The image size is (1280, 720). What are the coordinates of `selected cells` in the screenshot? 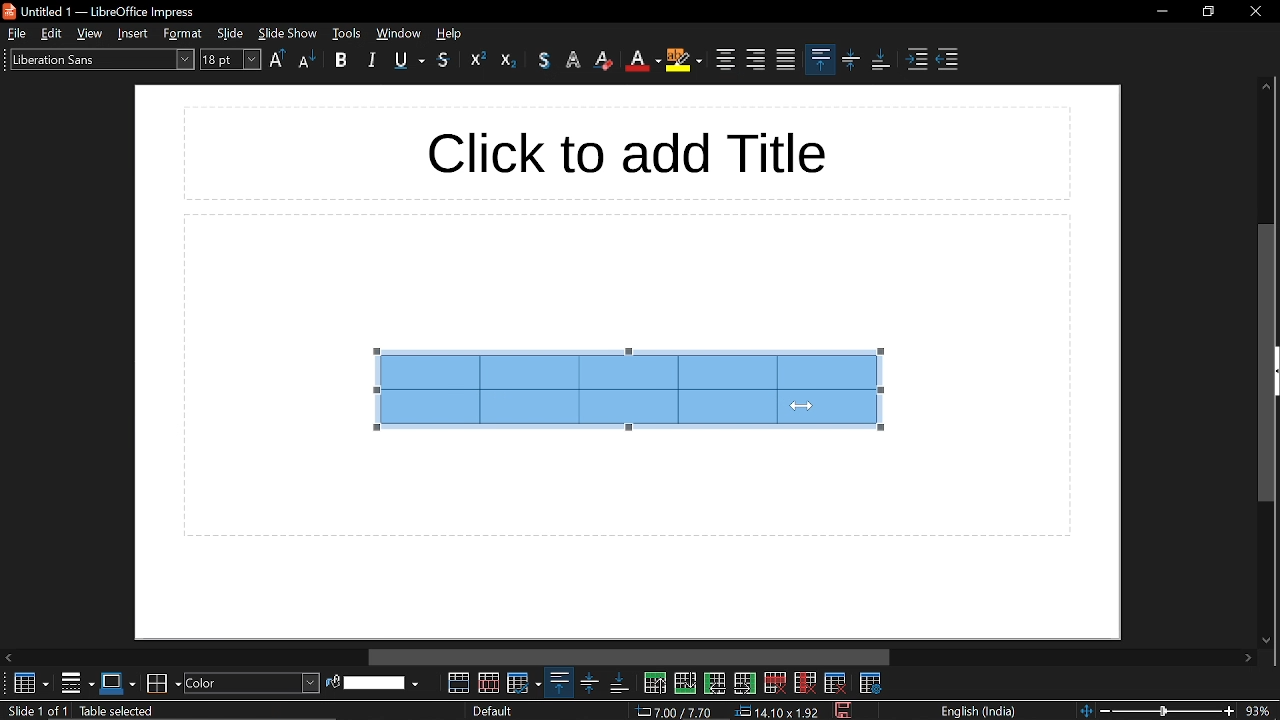 It's located at (627, 387).